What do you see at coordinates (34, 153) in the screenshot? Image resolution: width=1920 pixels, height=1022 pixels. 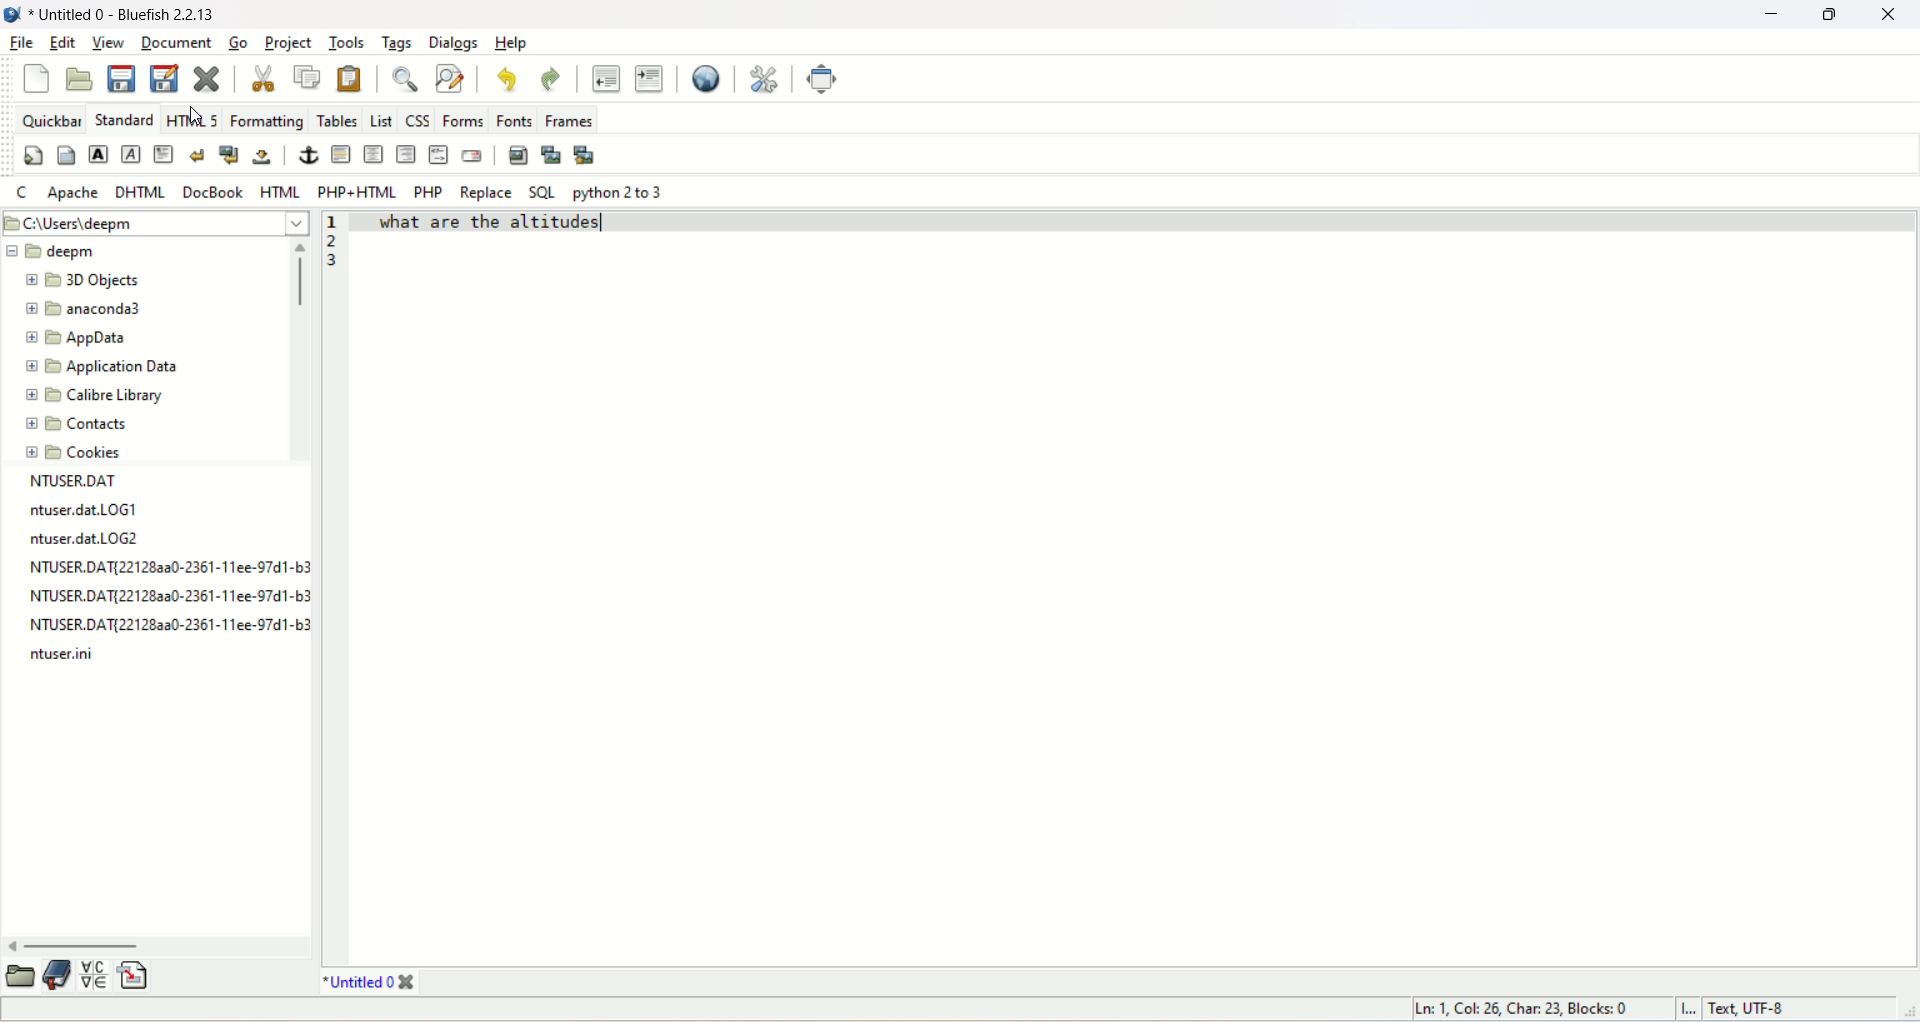 I see `quickstart` at bounding box center [34, 153].